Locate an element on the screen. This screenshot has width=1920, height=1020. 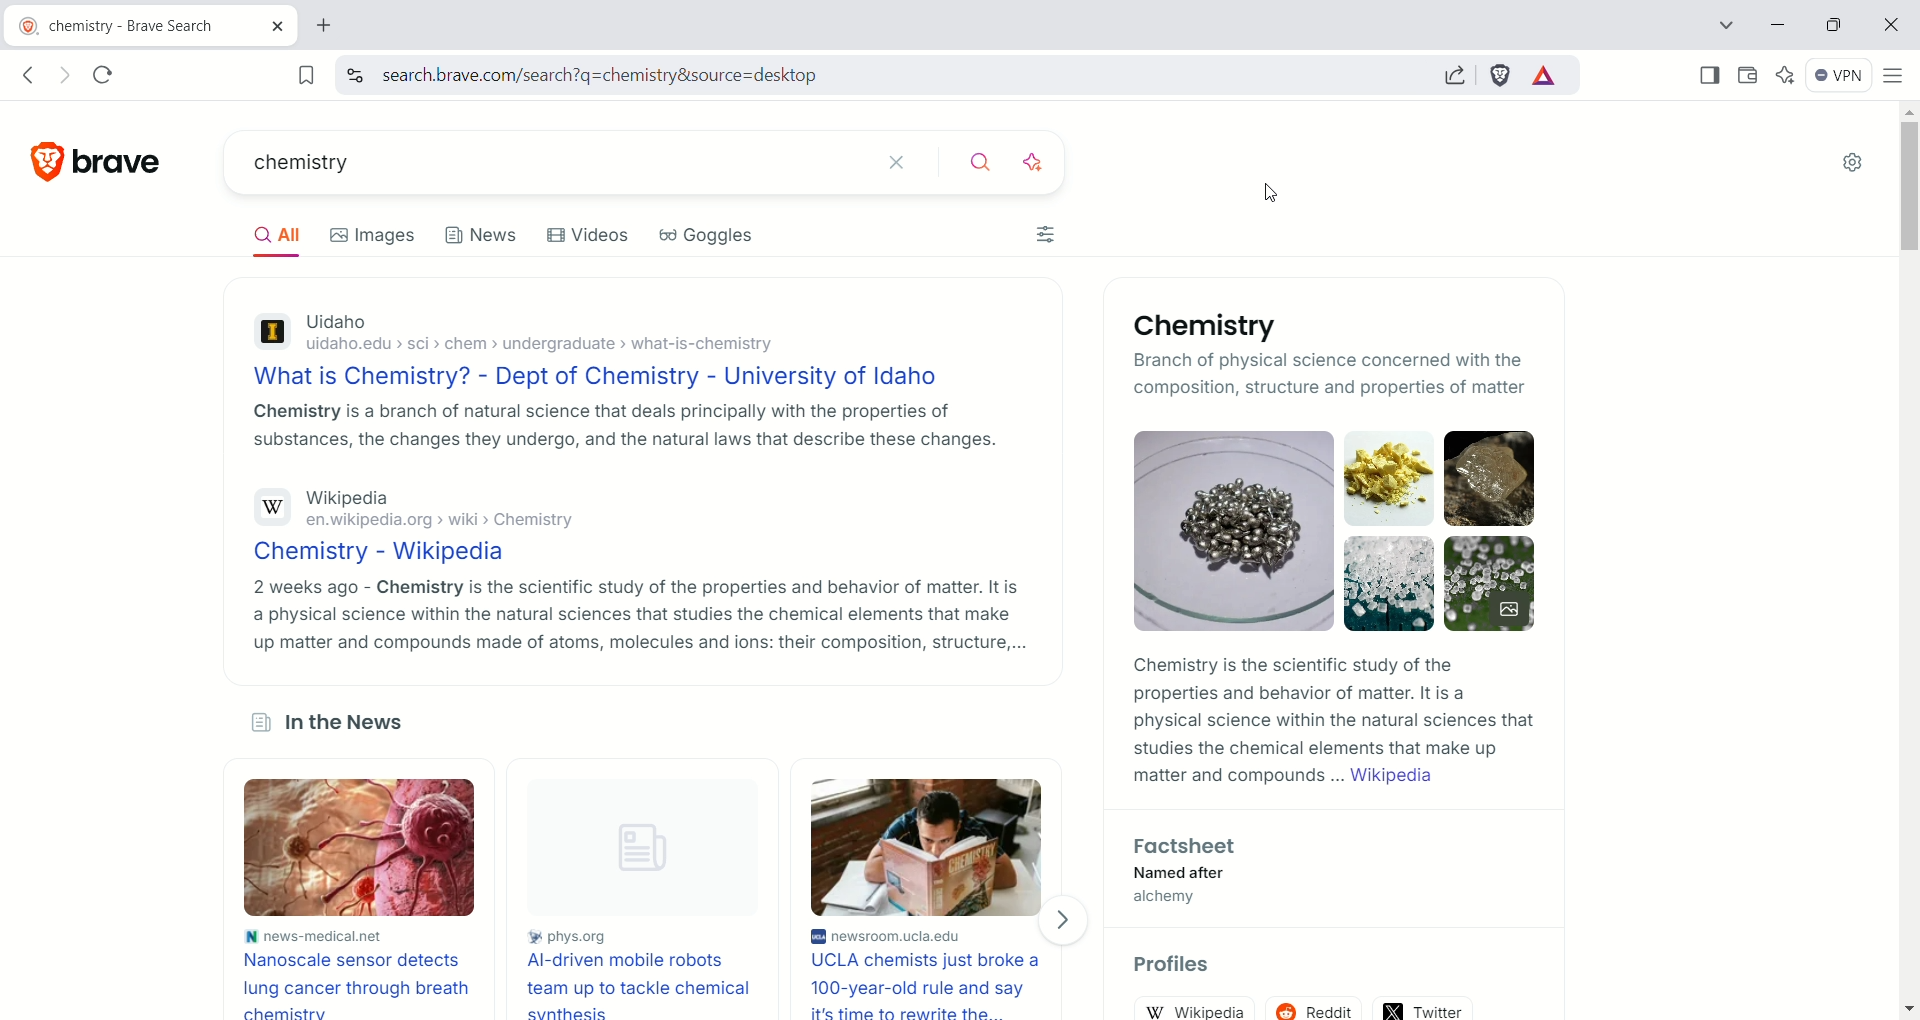
chemistry is located at coordinates (549, 160).